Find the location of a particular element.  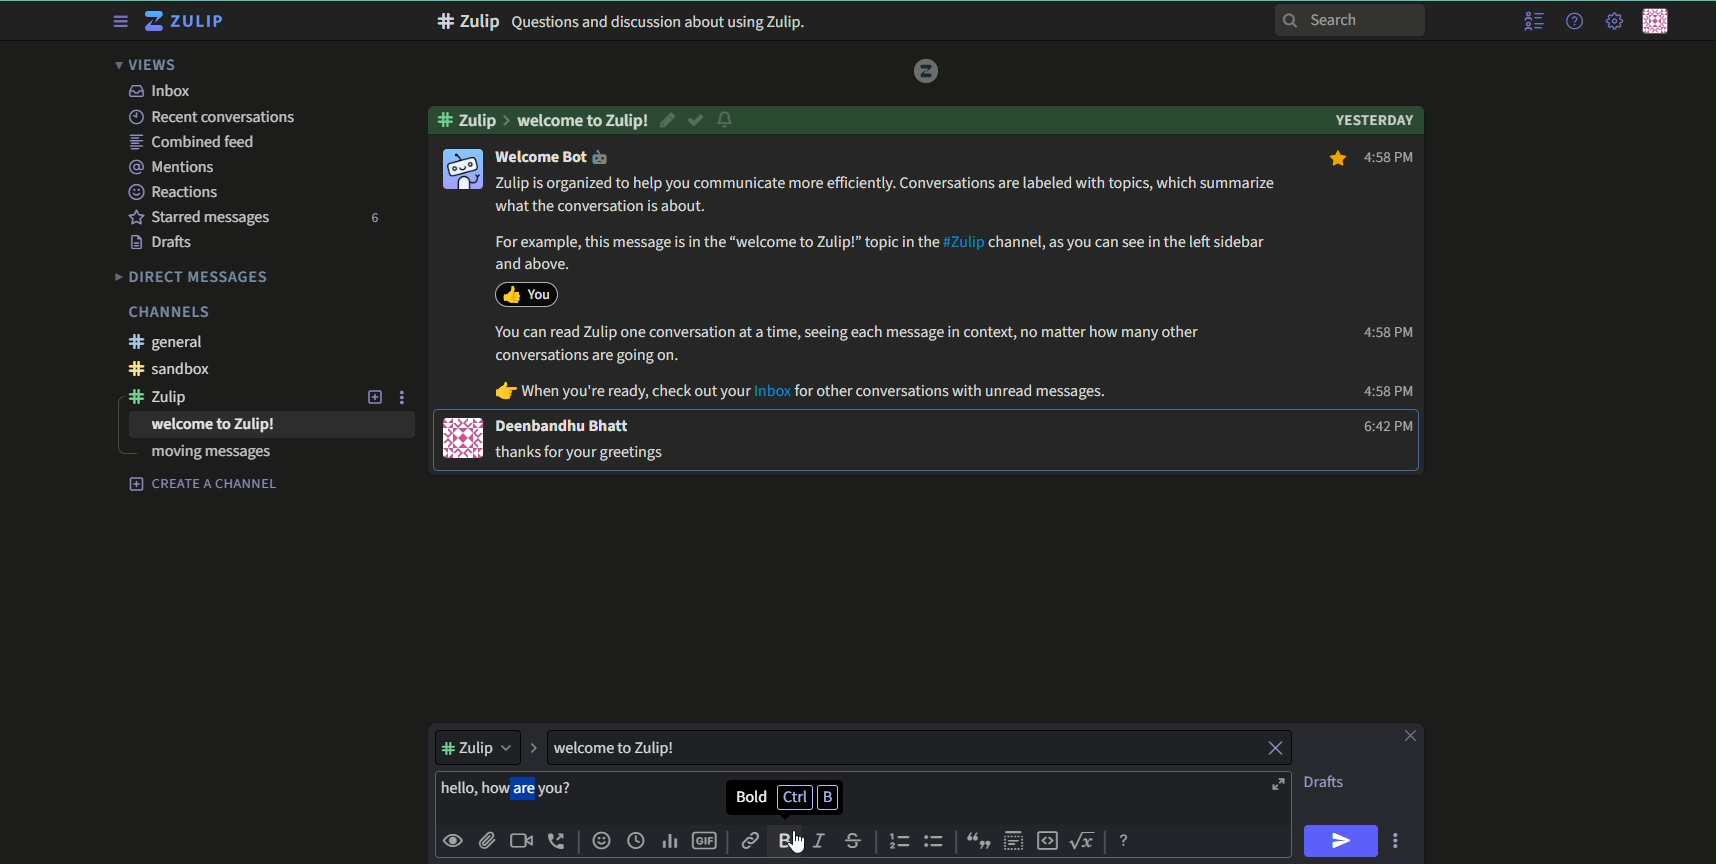

You can read Zulip one conversation at a time, seeing each message in context, no matter how many other
conversations are going on. is located at coordinates (861, 344).